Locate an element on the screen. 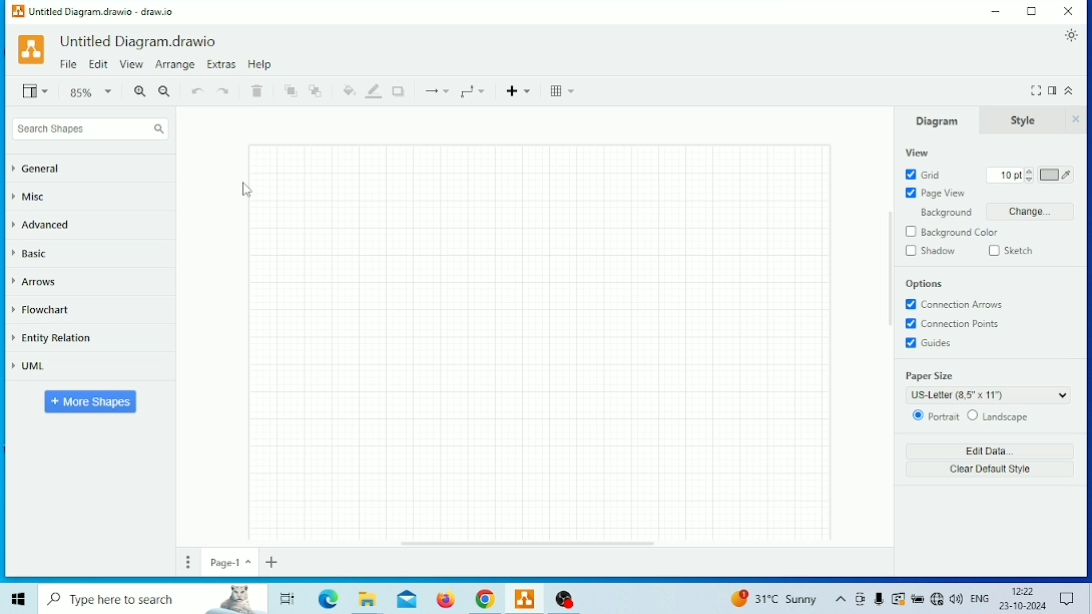 This screenshot has width=1092, height=614. Shadow is located at coordinates (930, 251).